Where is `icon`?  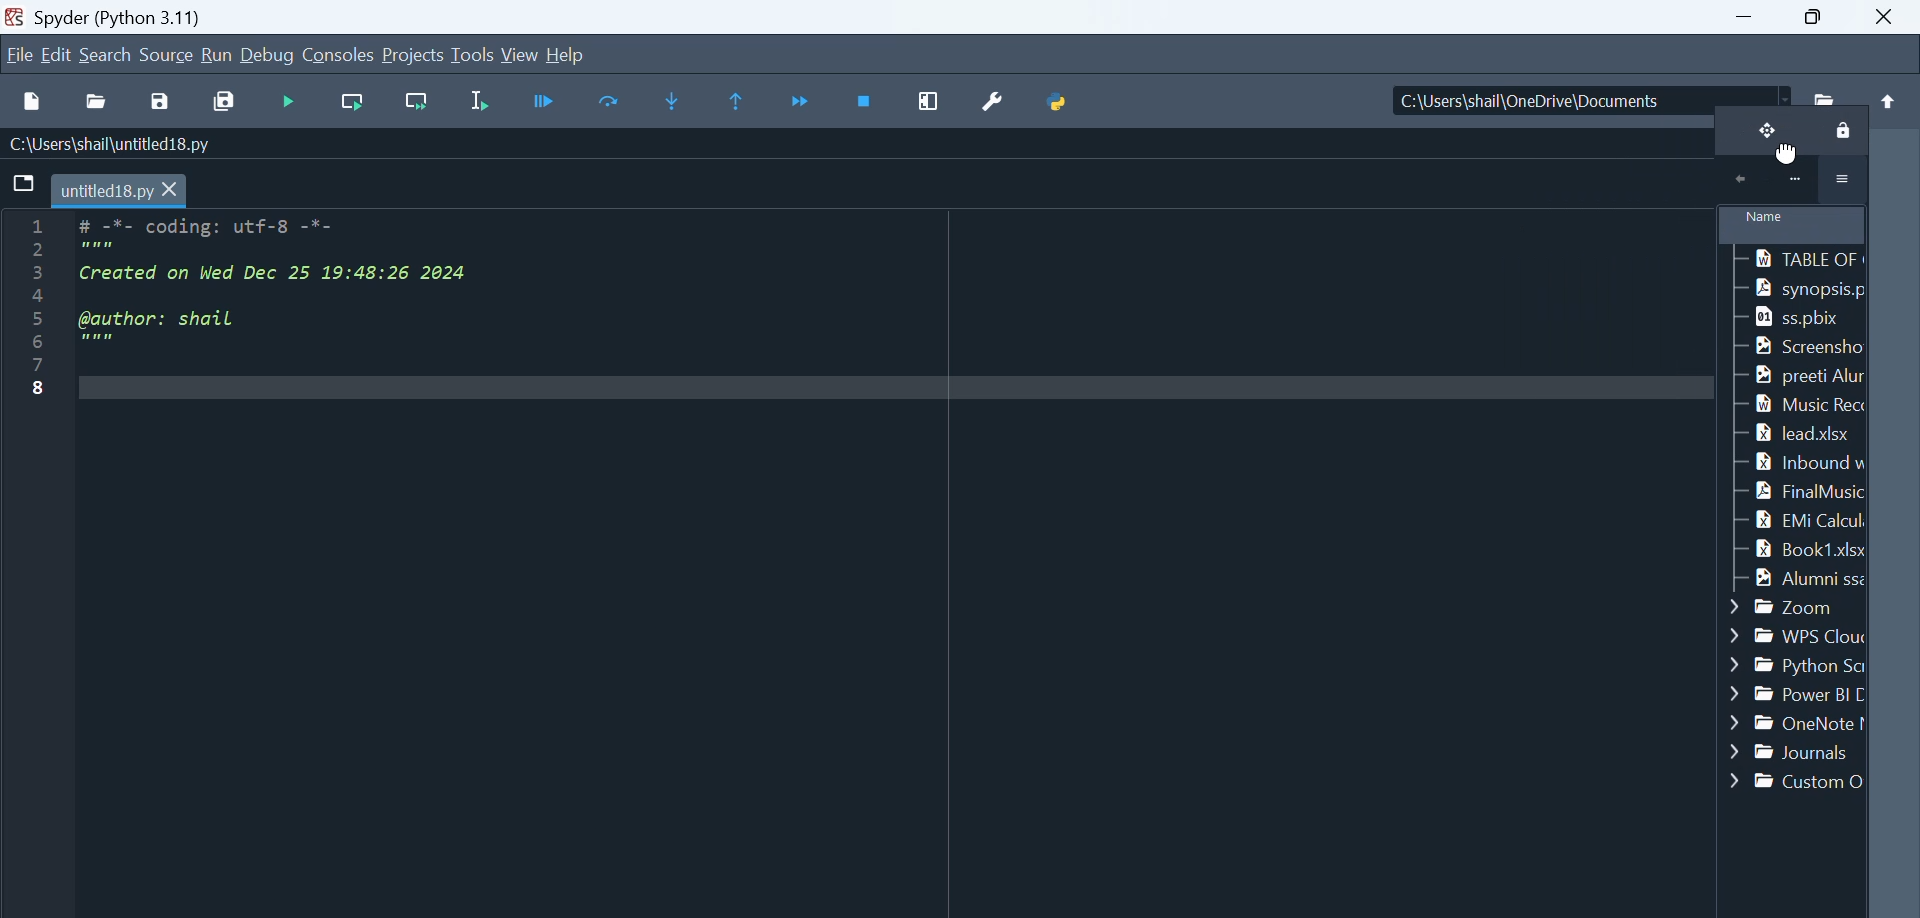 icon is located at coordinates (1791, 181).